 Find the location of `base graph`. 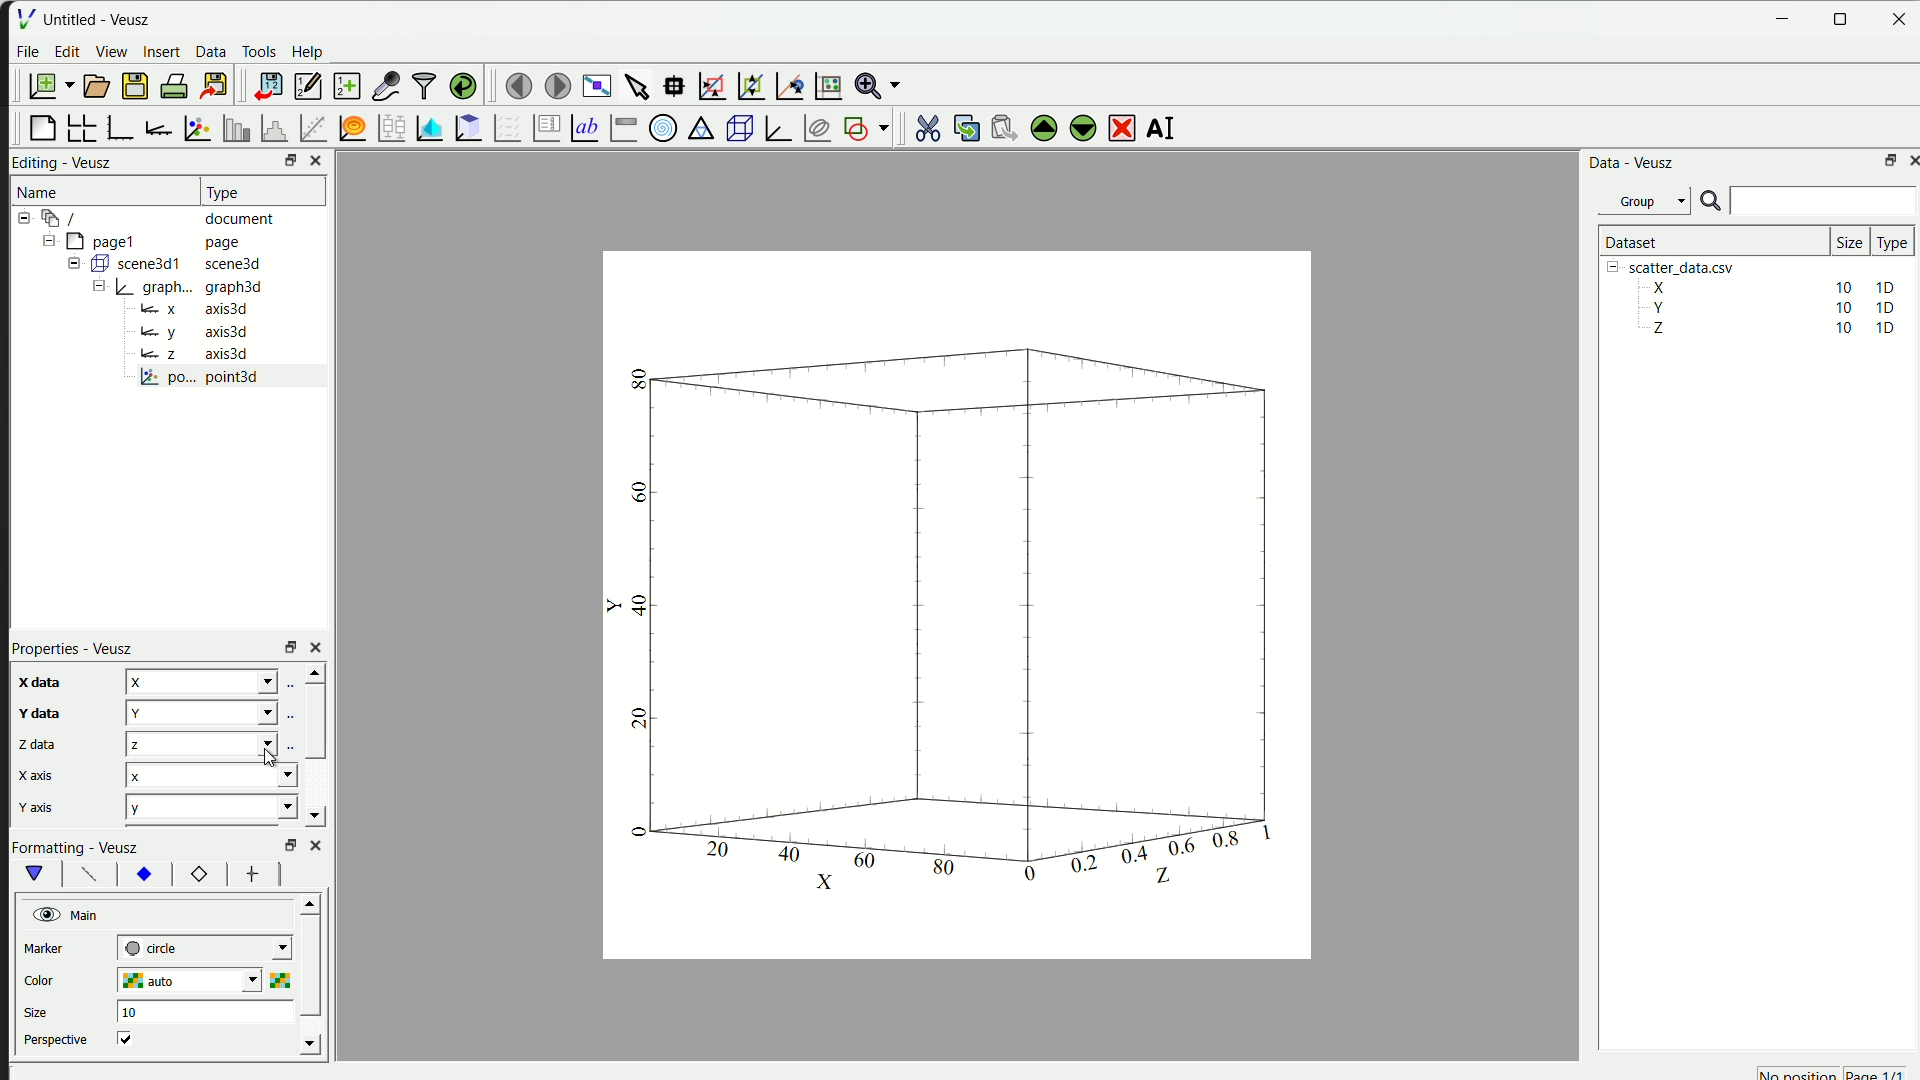

base graph is located at coordinates (120, 126).